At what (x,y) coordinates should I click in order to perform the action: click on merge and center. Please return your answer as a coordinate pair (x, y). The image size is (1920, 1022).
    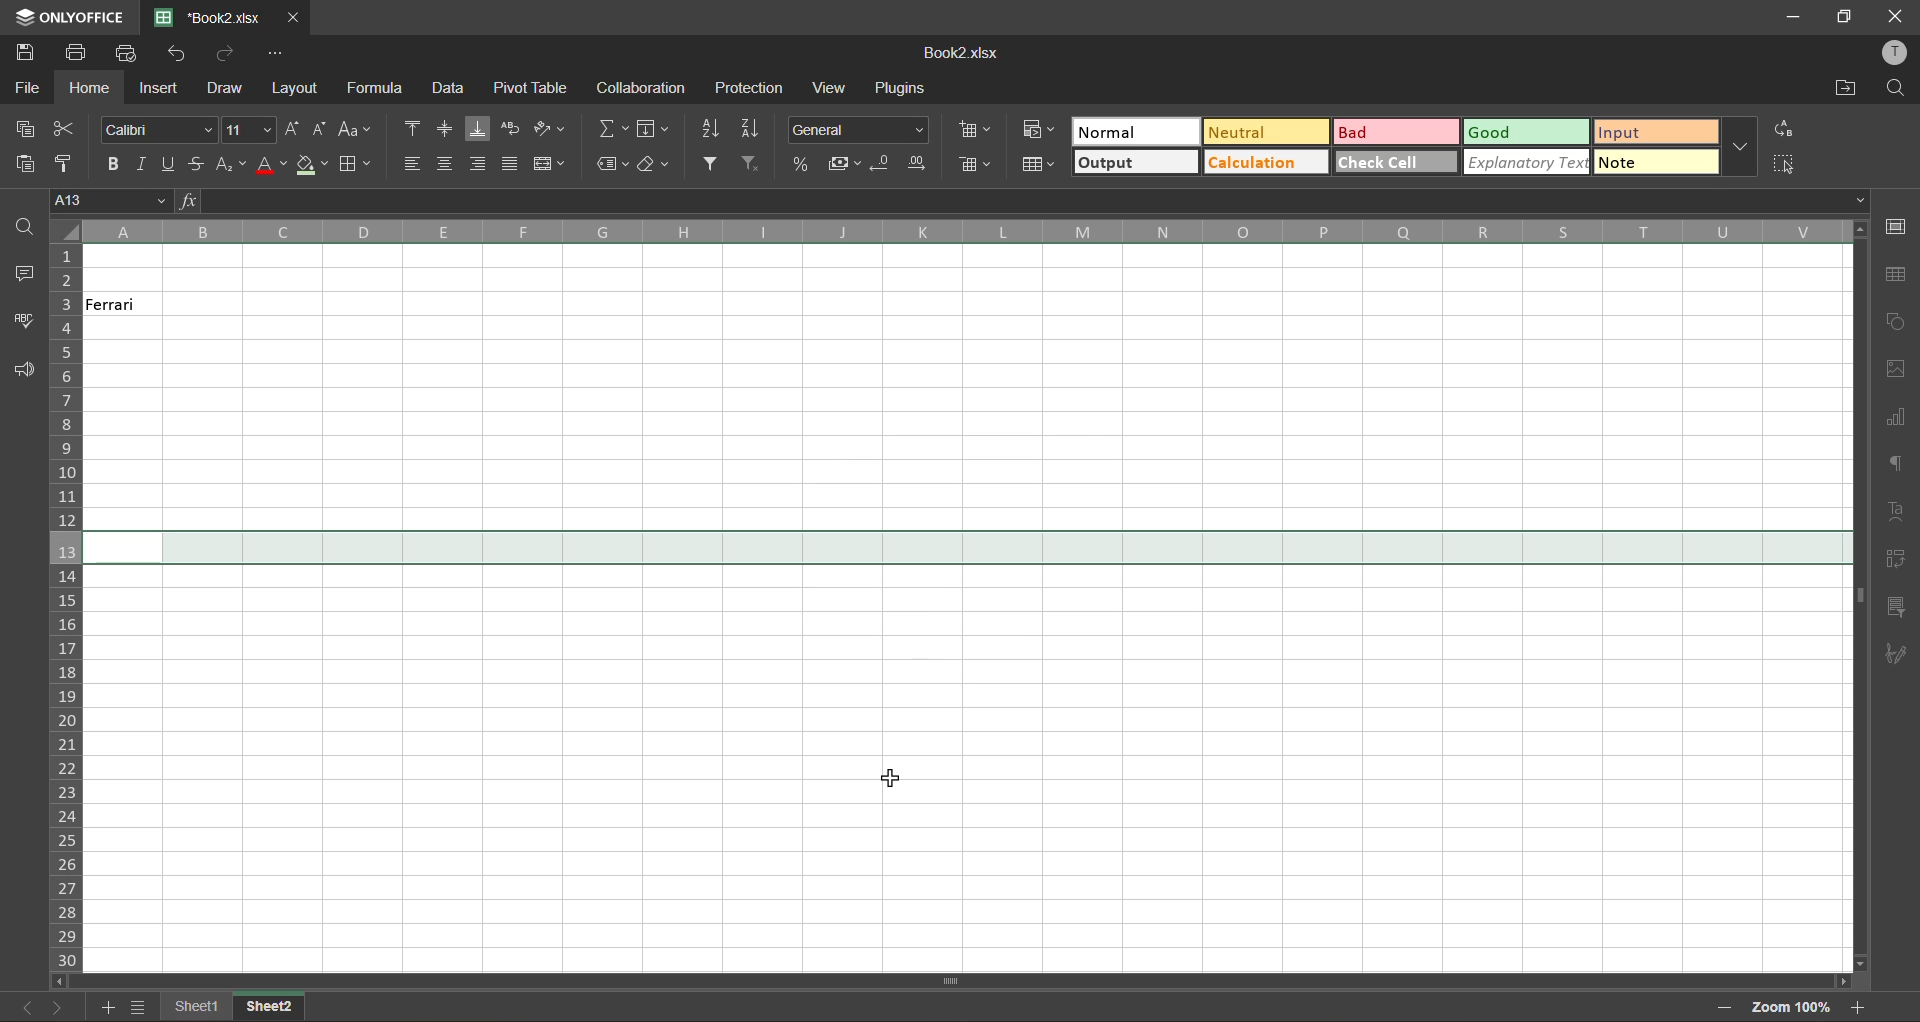
    Looking at the image, I should click on (549, 164).